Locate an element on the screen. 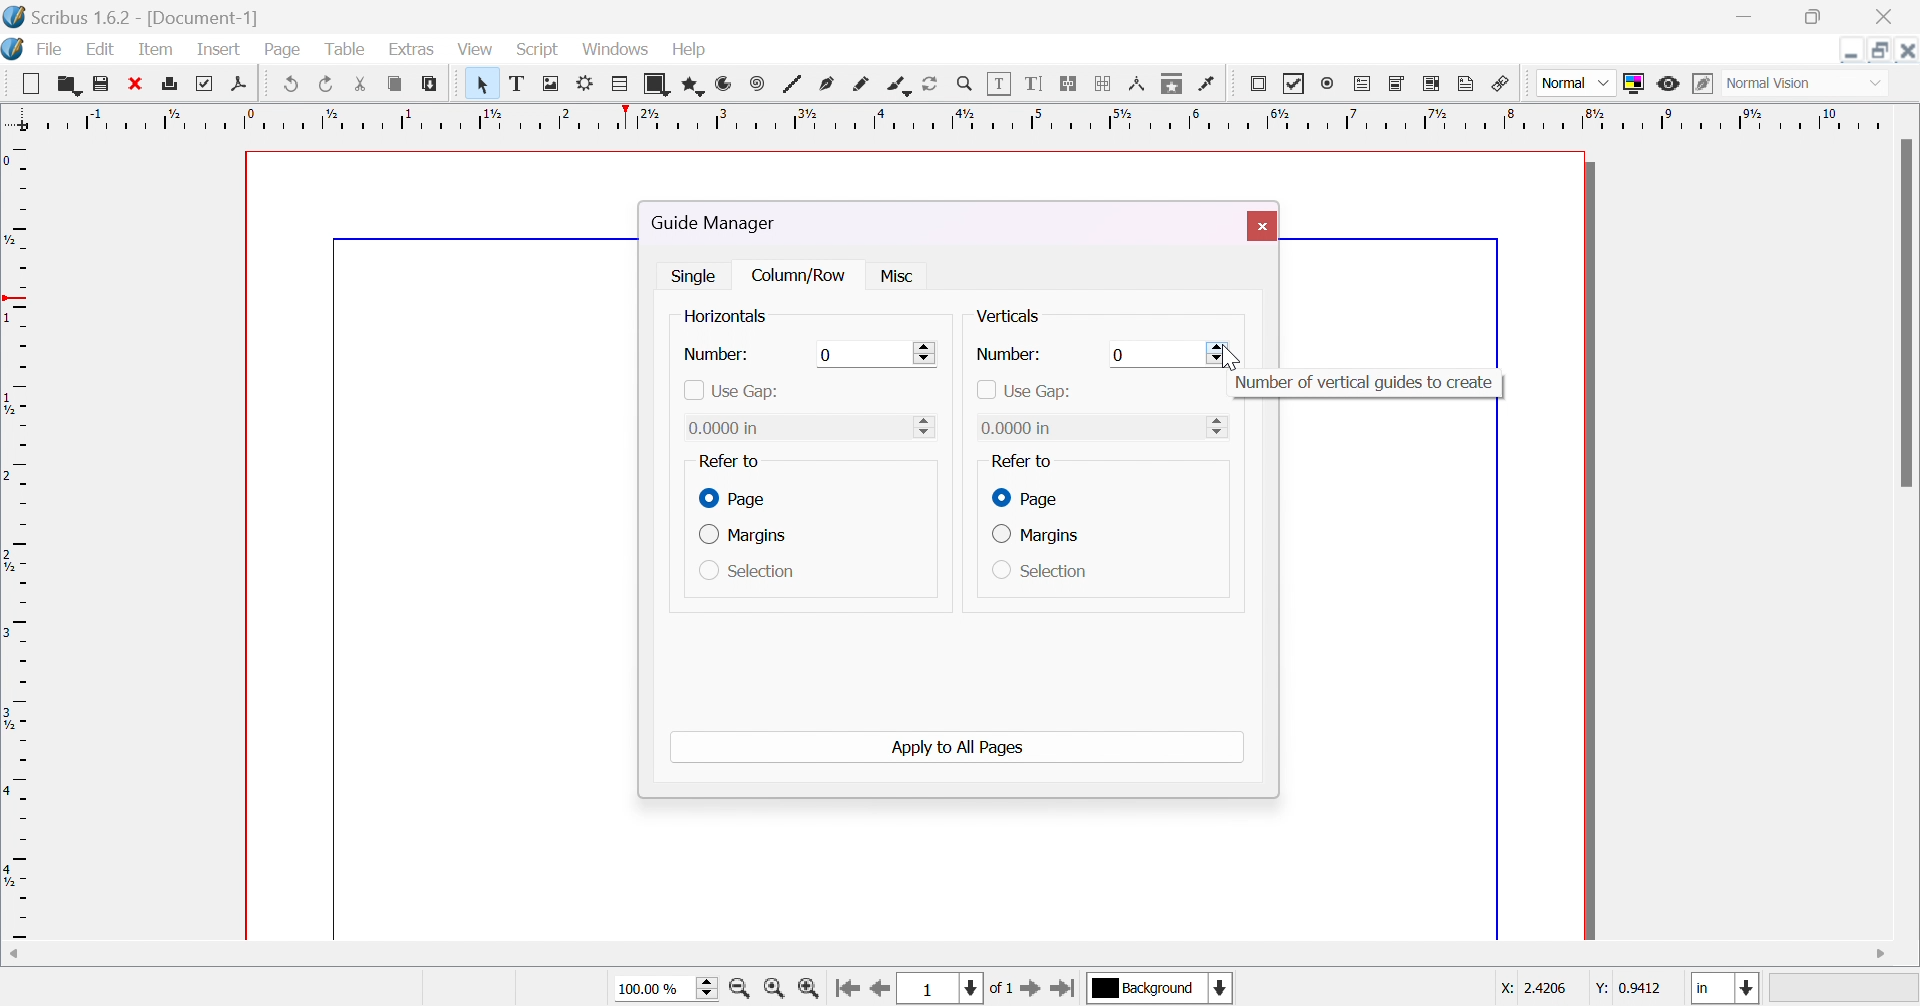 The width and height of the screenshot is (1920, 1006). use gap is located at coordinates (1026, 392).